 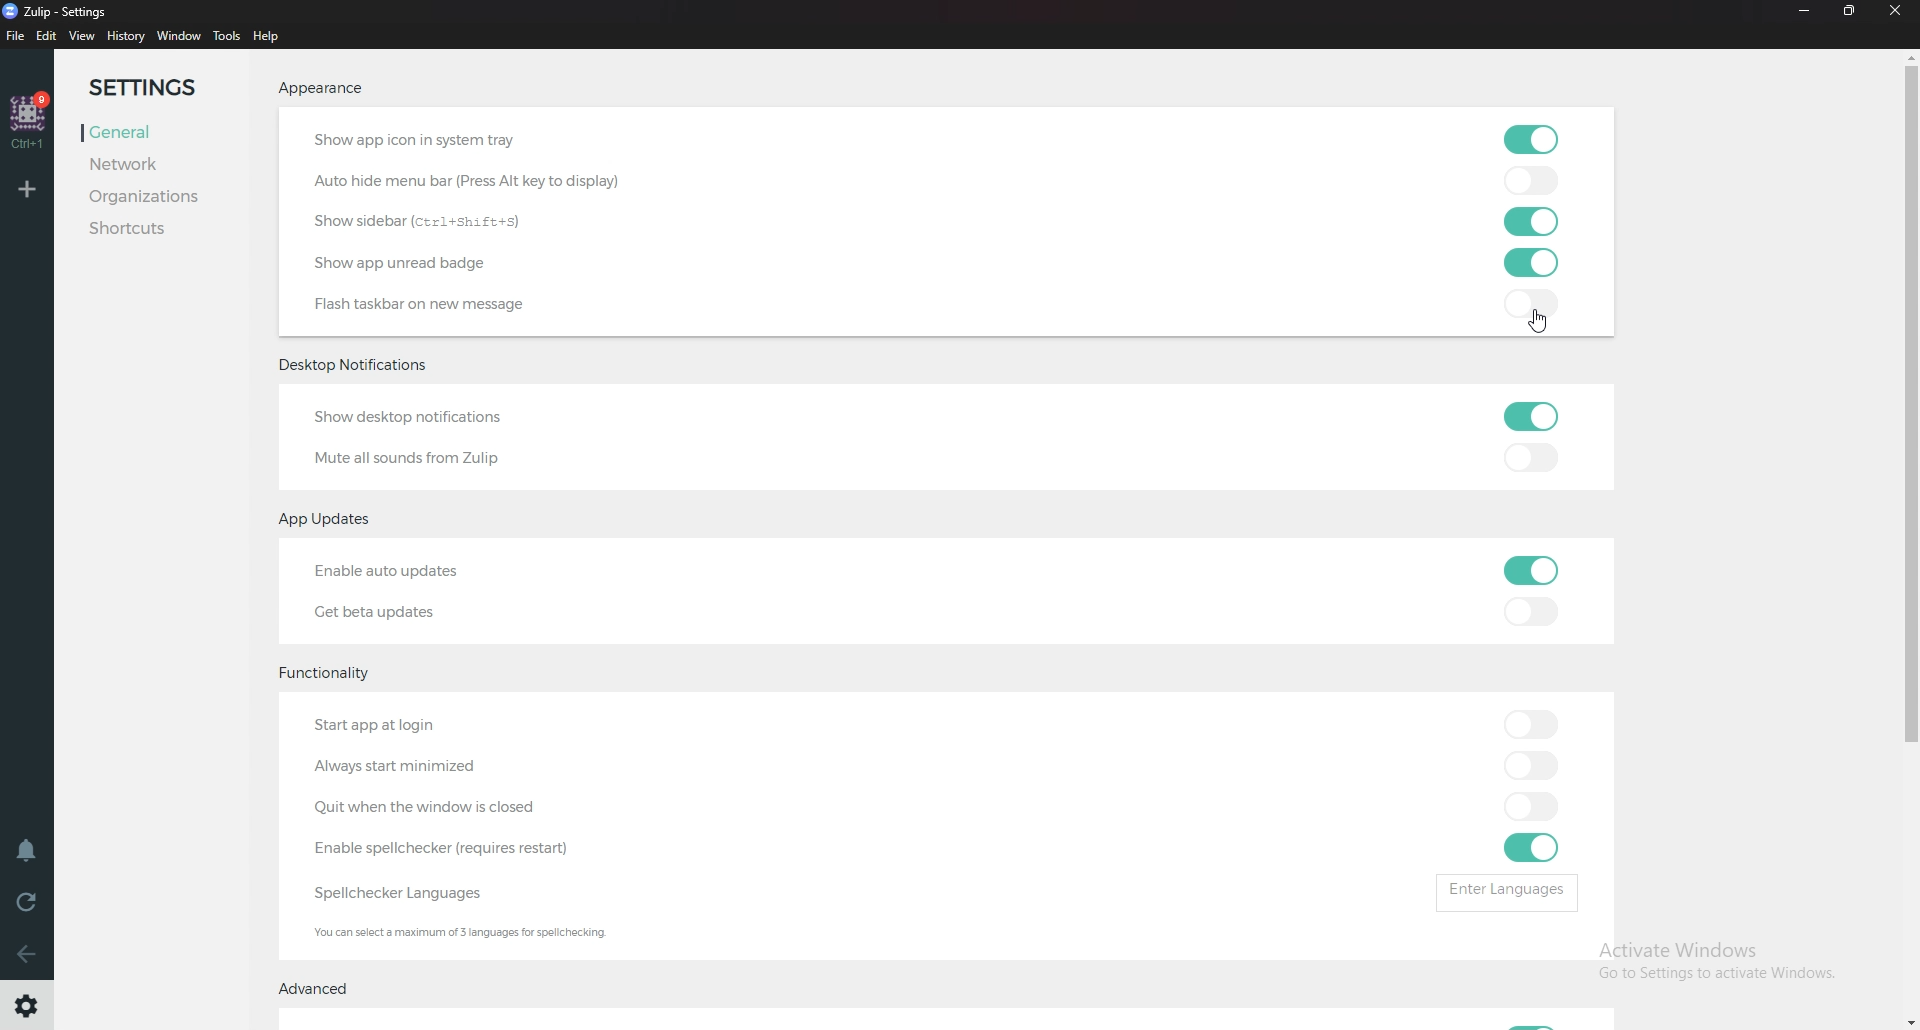 I want to click on enable Spell Checker, so click(x=457, y=849).